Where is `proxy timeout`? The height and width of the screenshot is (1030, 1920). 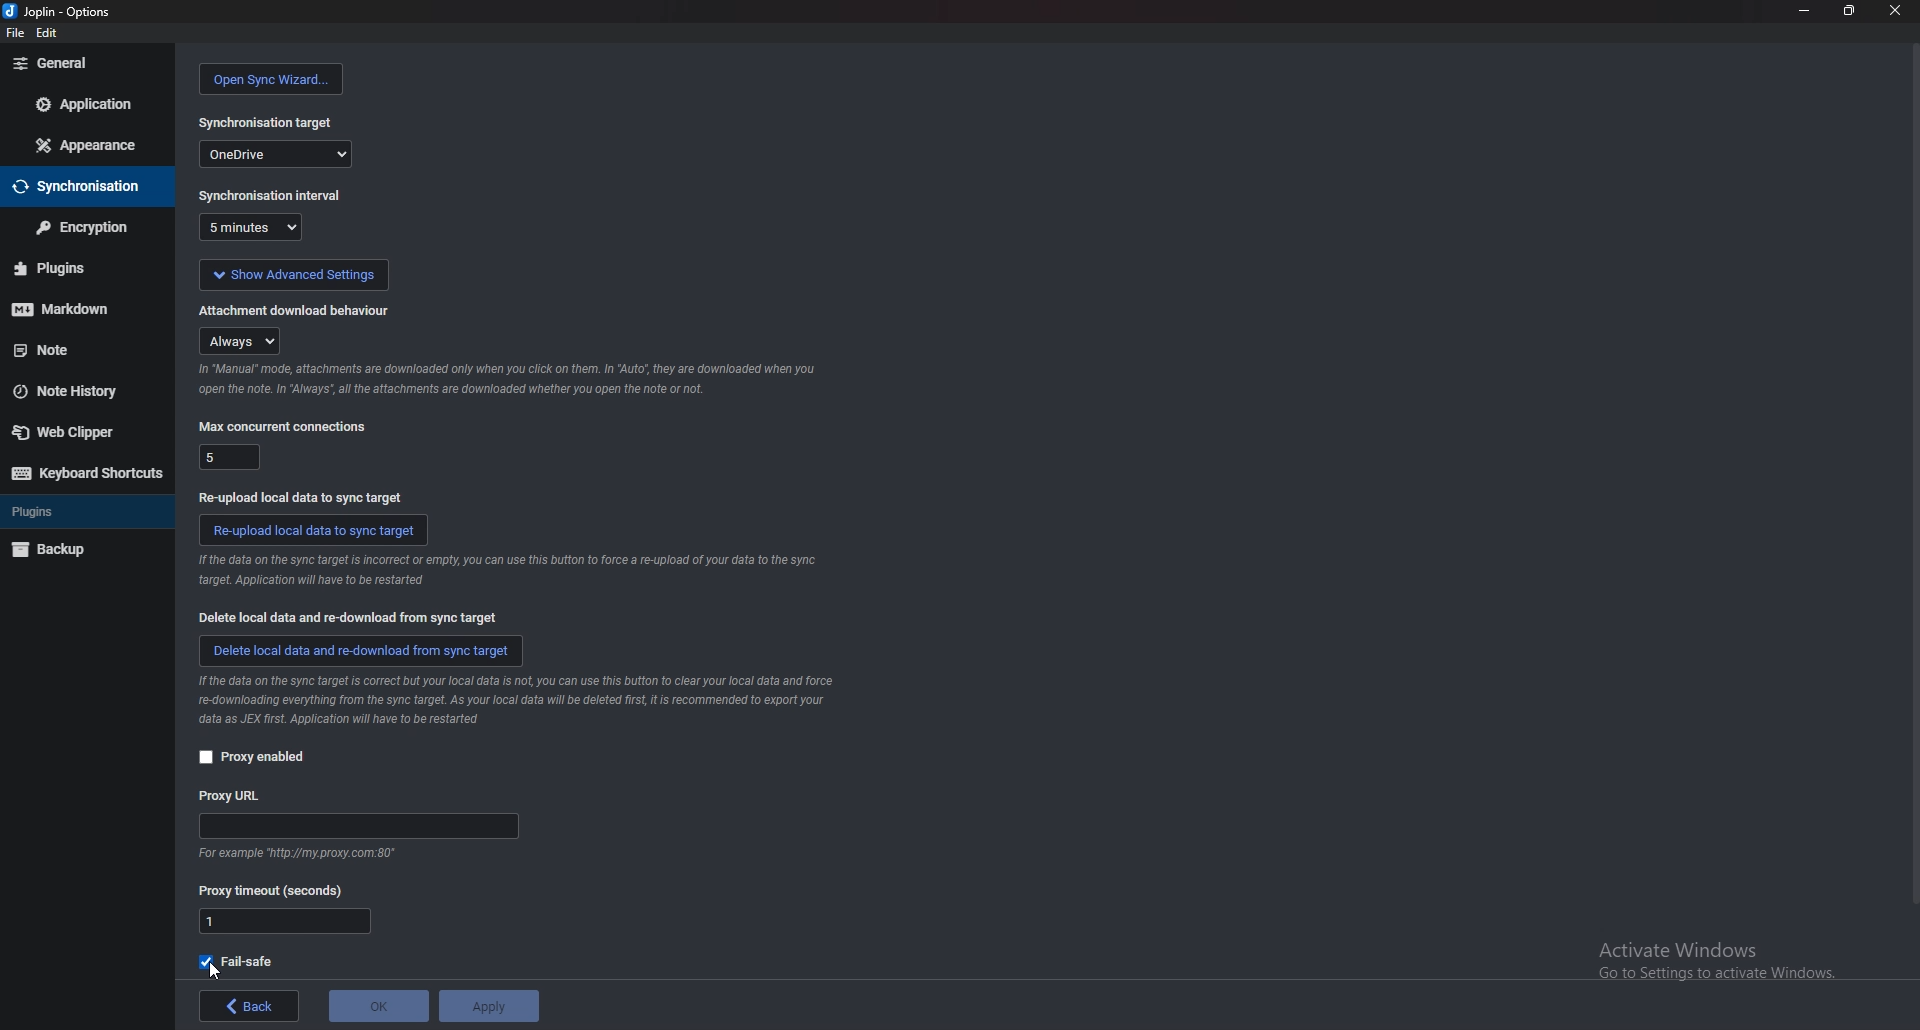
proxy timeout is located at coordinates (273, 891).